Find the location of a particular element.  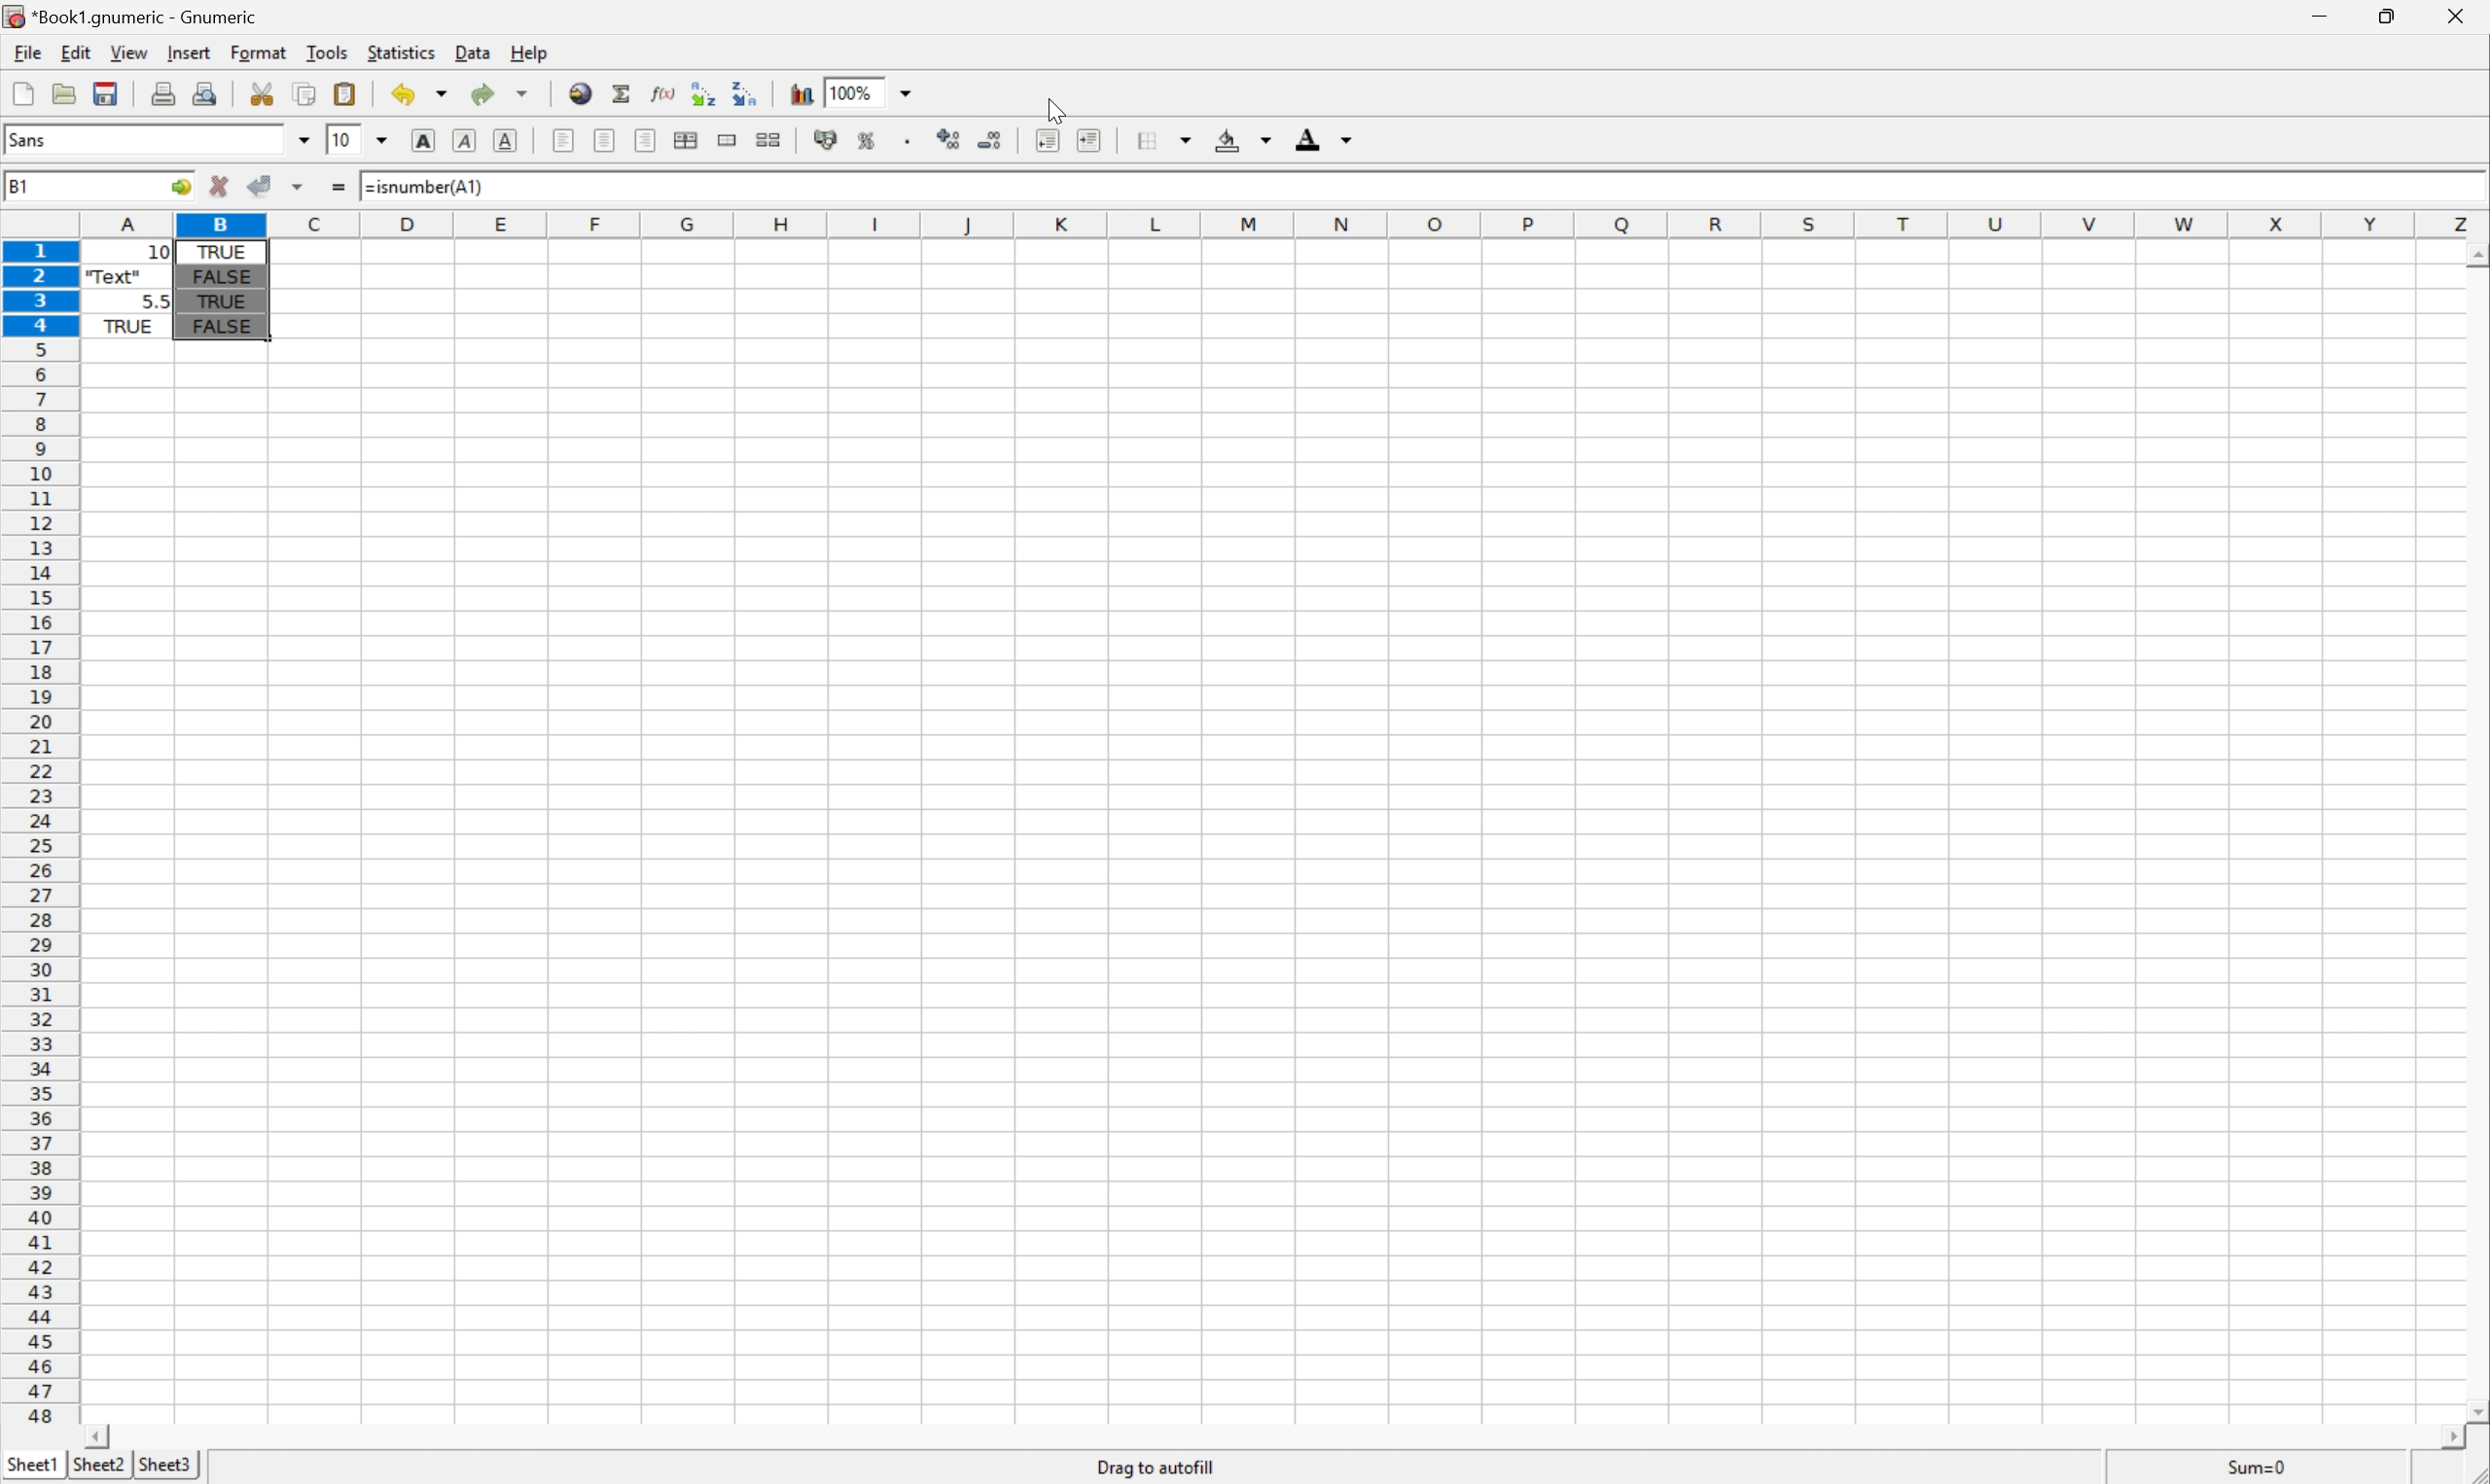

Sheet1 is located at coordinates (30, 1466).